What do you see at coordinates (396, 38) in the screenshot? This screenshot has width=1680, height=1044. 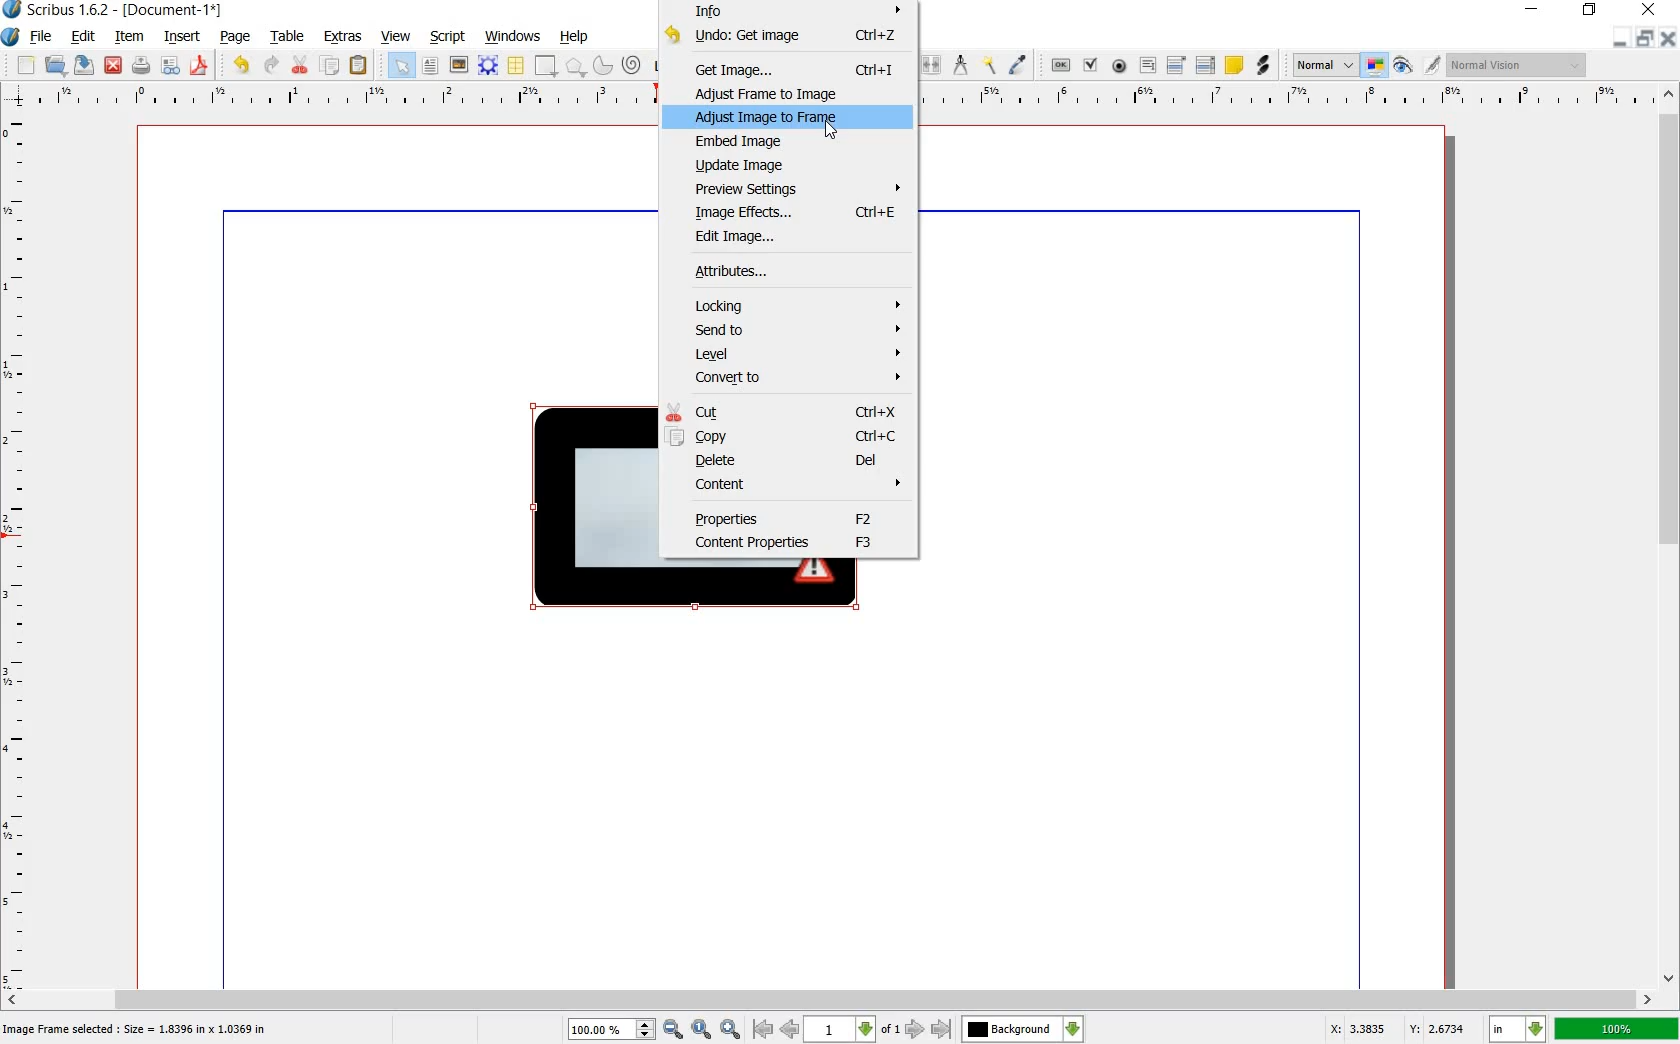 I see `view` at bounding box center [396, 38].